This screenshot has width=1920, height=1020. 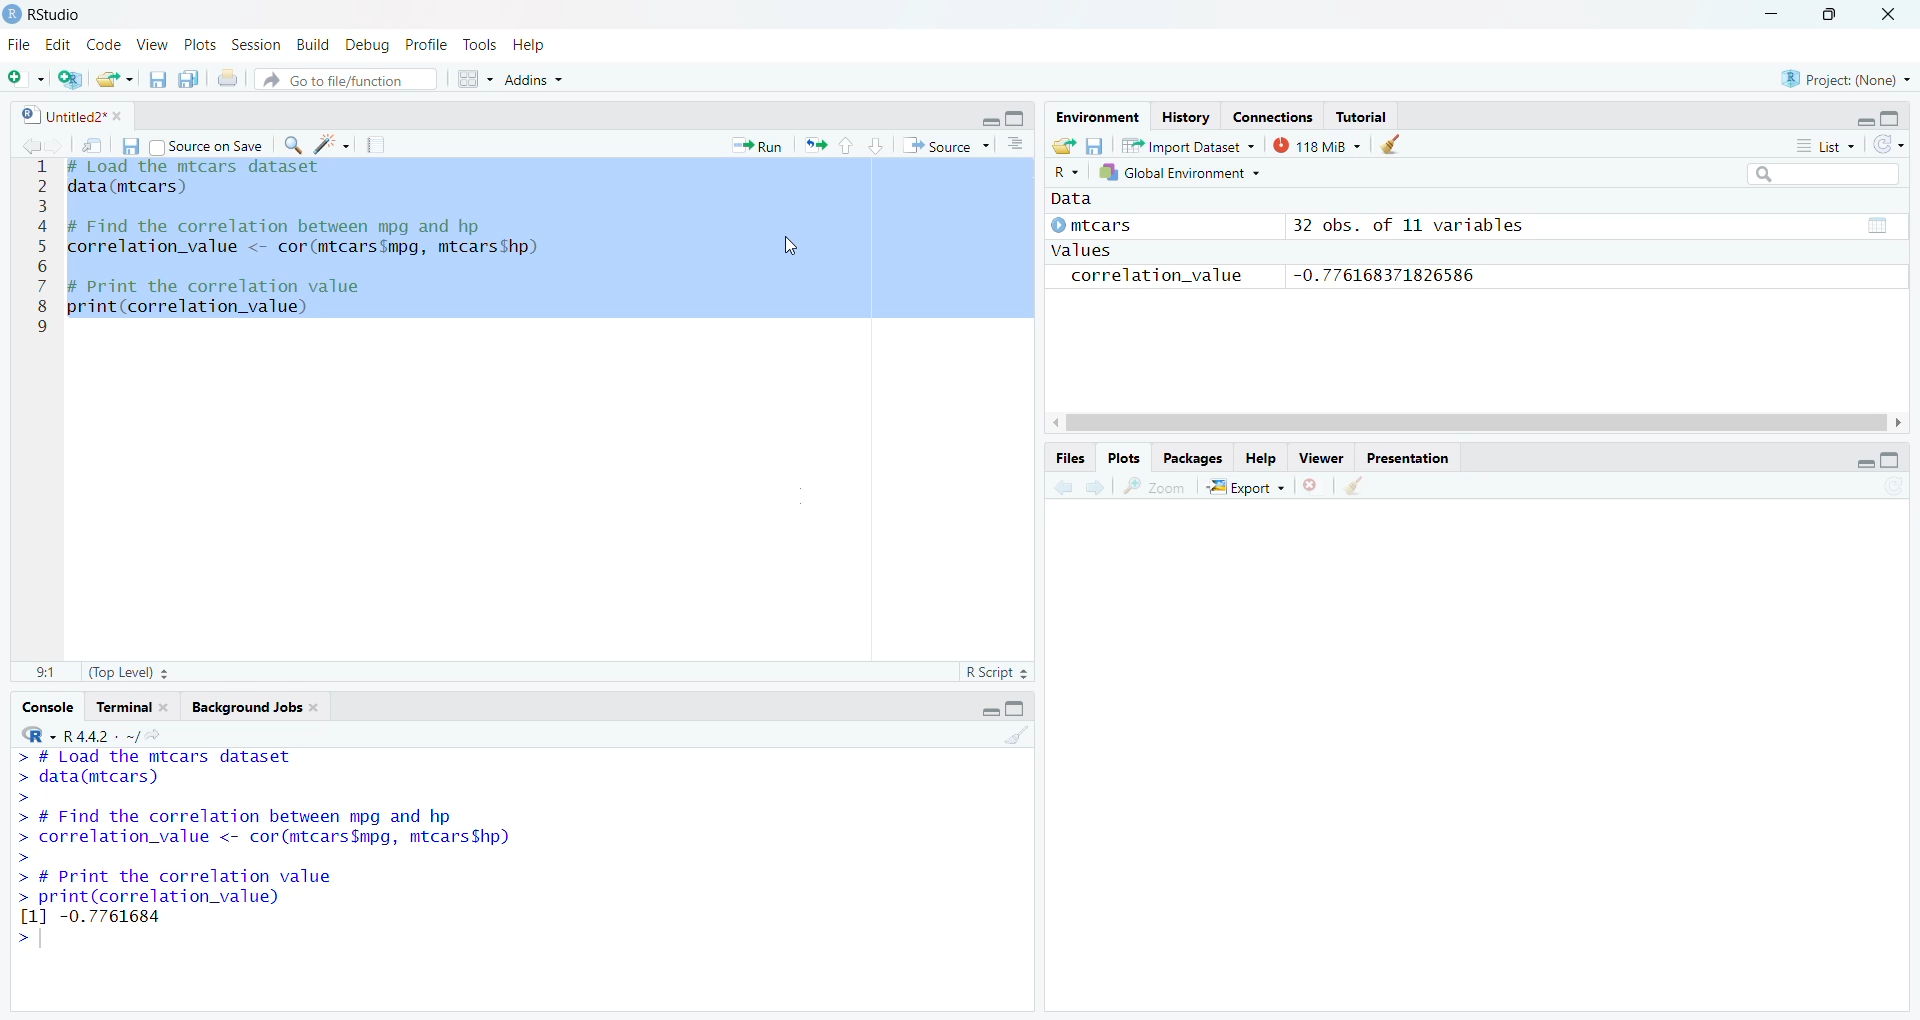 I want to click on 1:1, so click(x=36, y=668).